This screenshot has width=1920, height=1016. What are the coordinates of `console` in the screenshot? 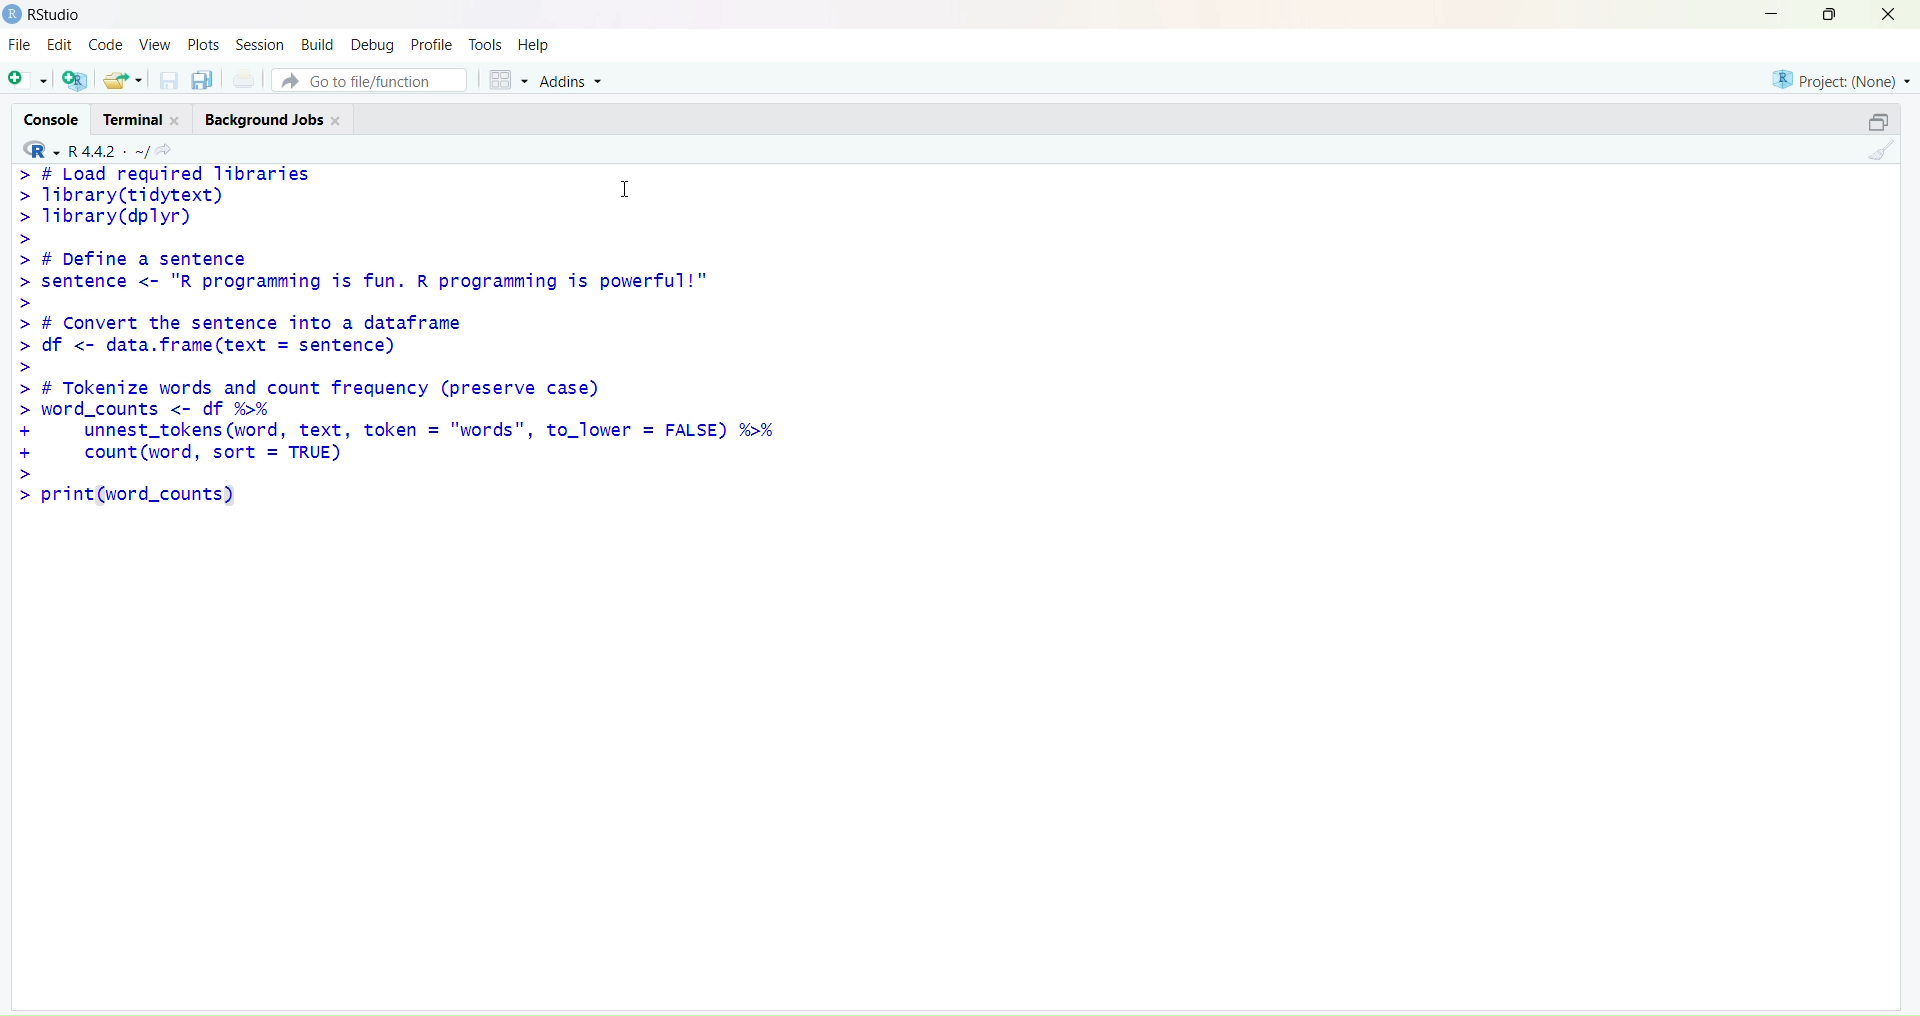 It's located at (55, 119).